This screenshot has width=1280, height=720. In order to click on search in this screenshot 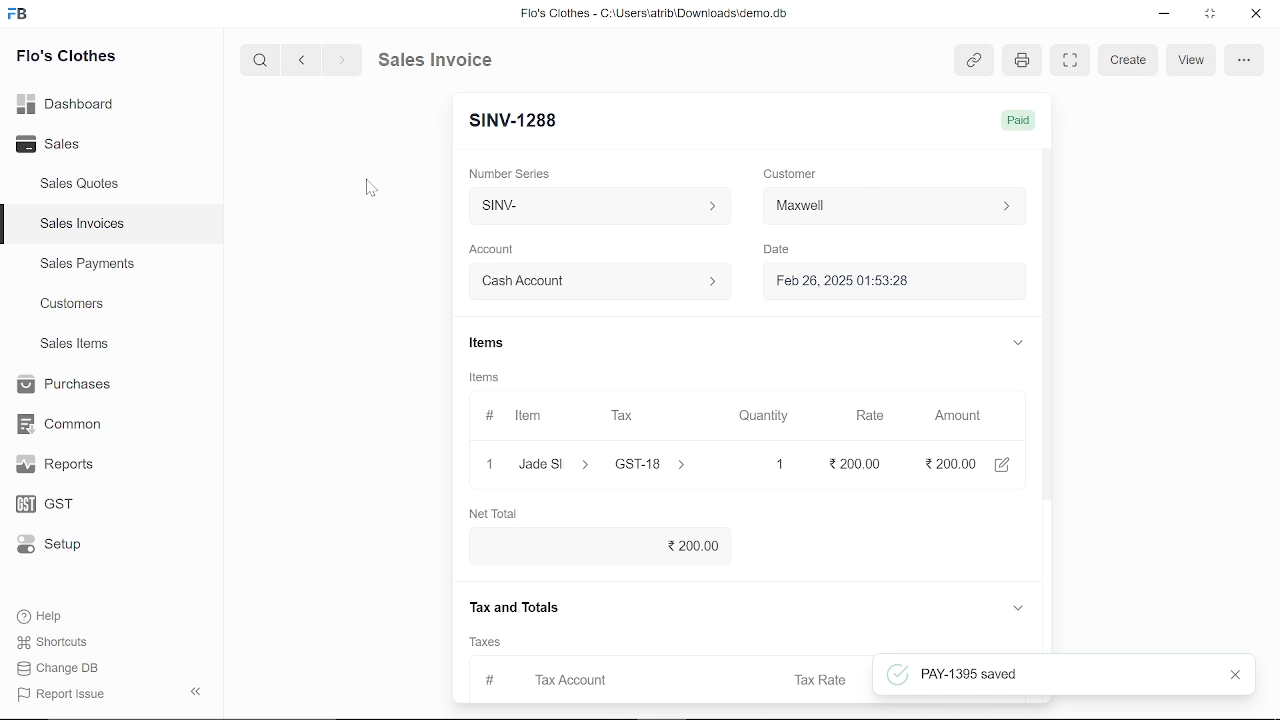, I will do `click(262, 59)`.